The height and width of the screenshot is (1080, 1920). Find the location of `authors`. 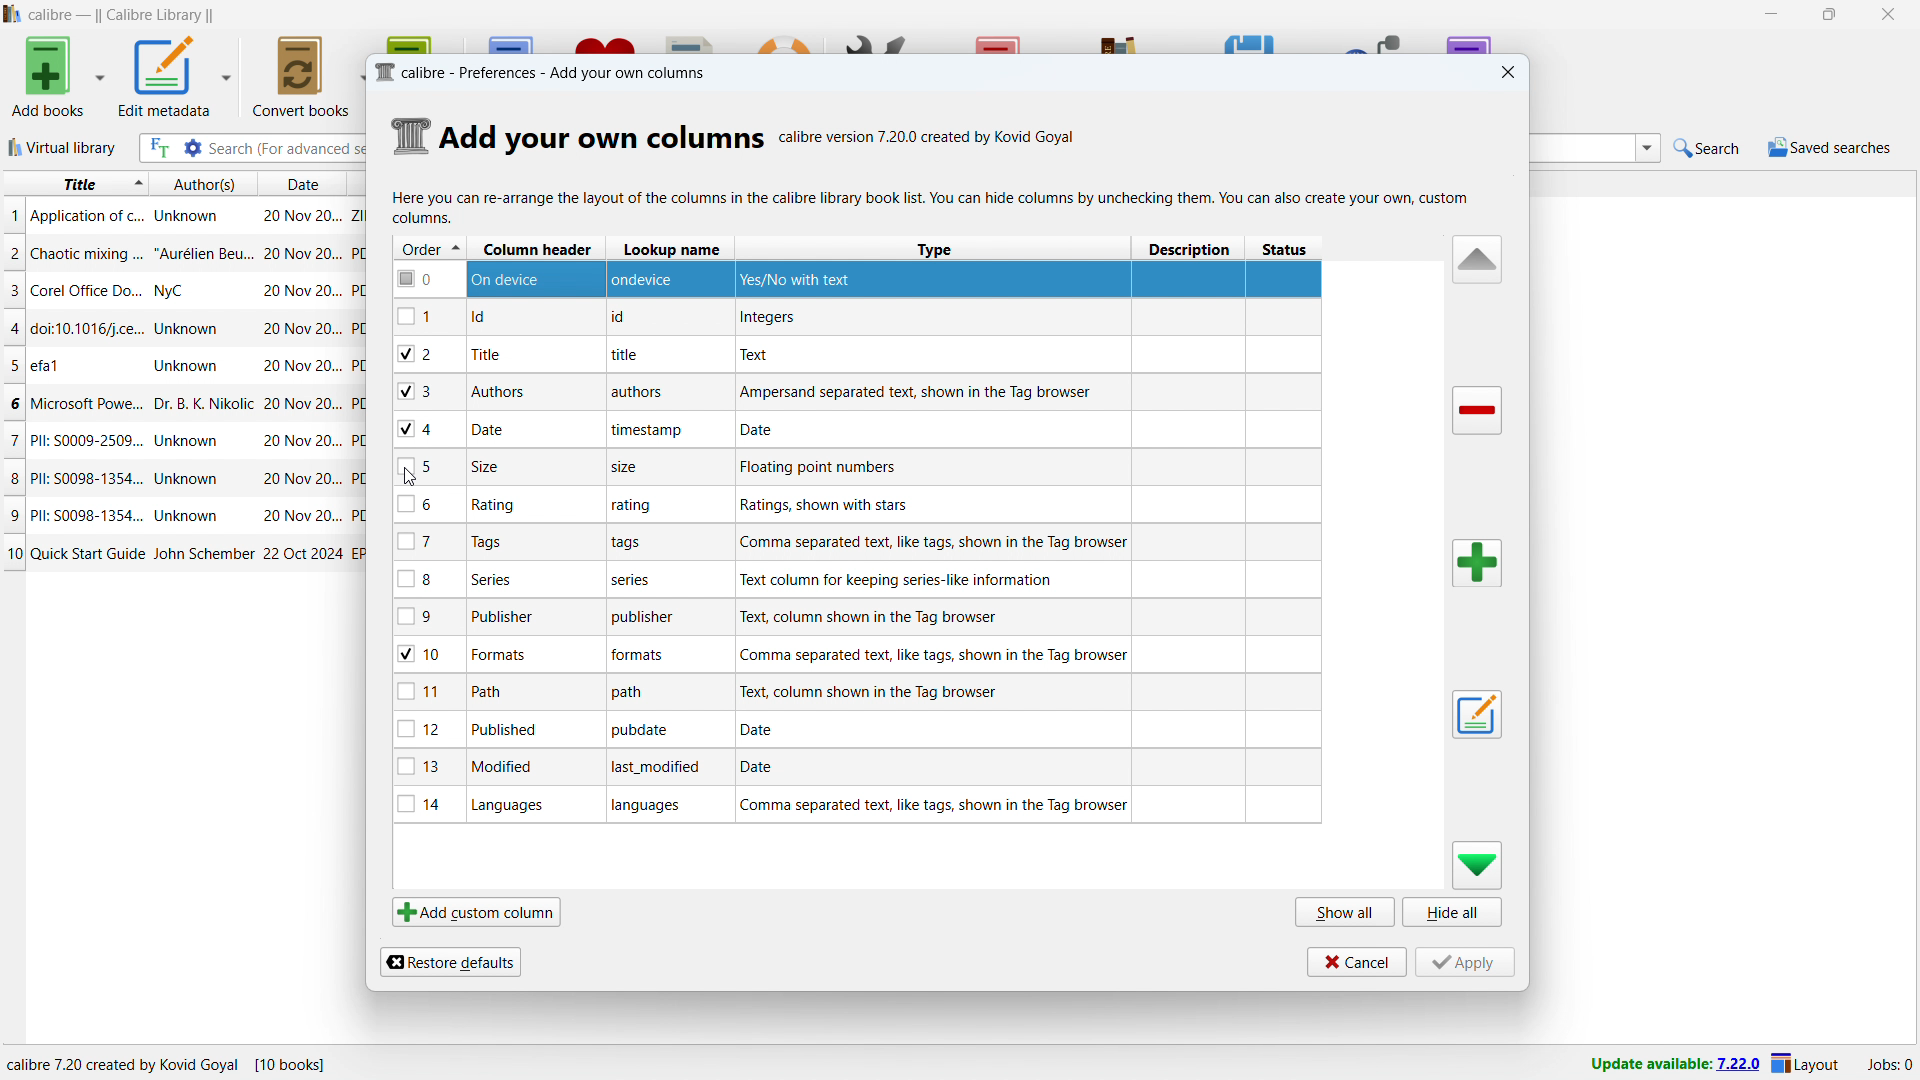

authors is located at coordinates (497, 391).